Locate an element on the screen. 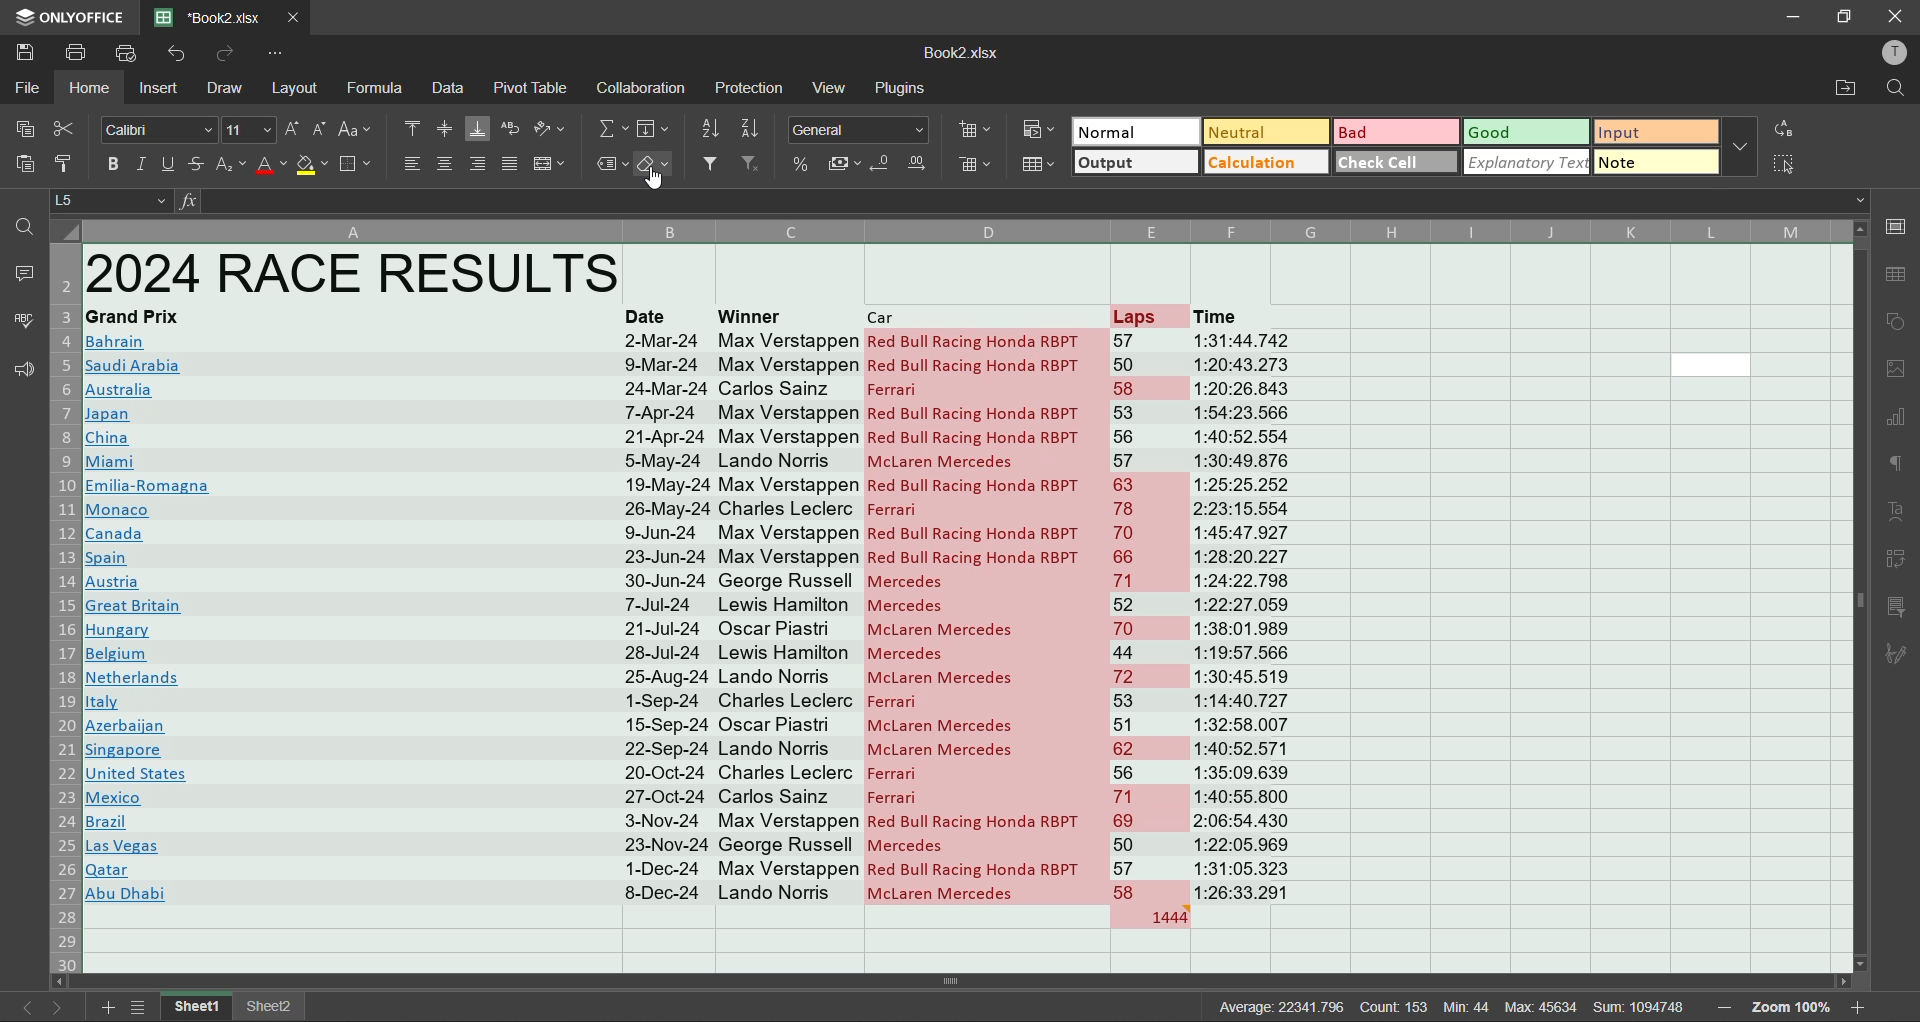  summation is located at coordinates (613, 131).